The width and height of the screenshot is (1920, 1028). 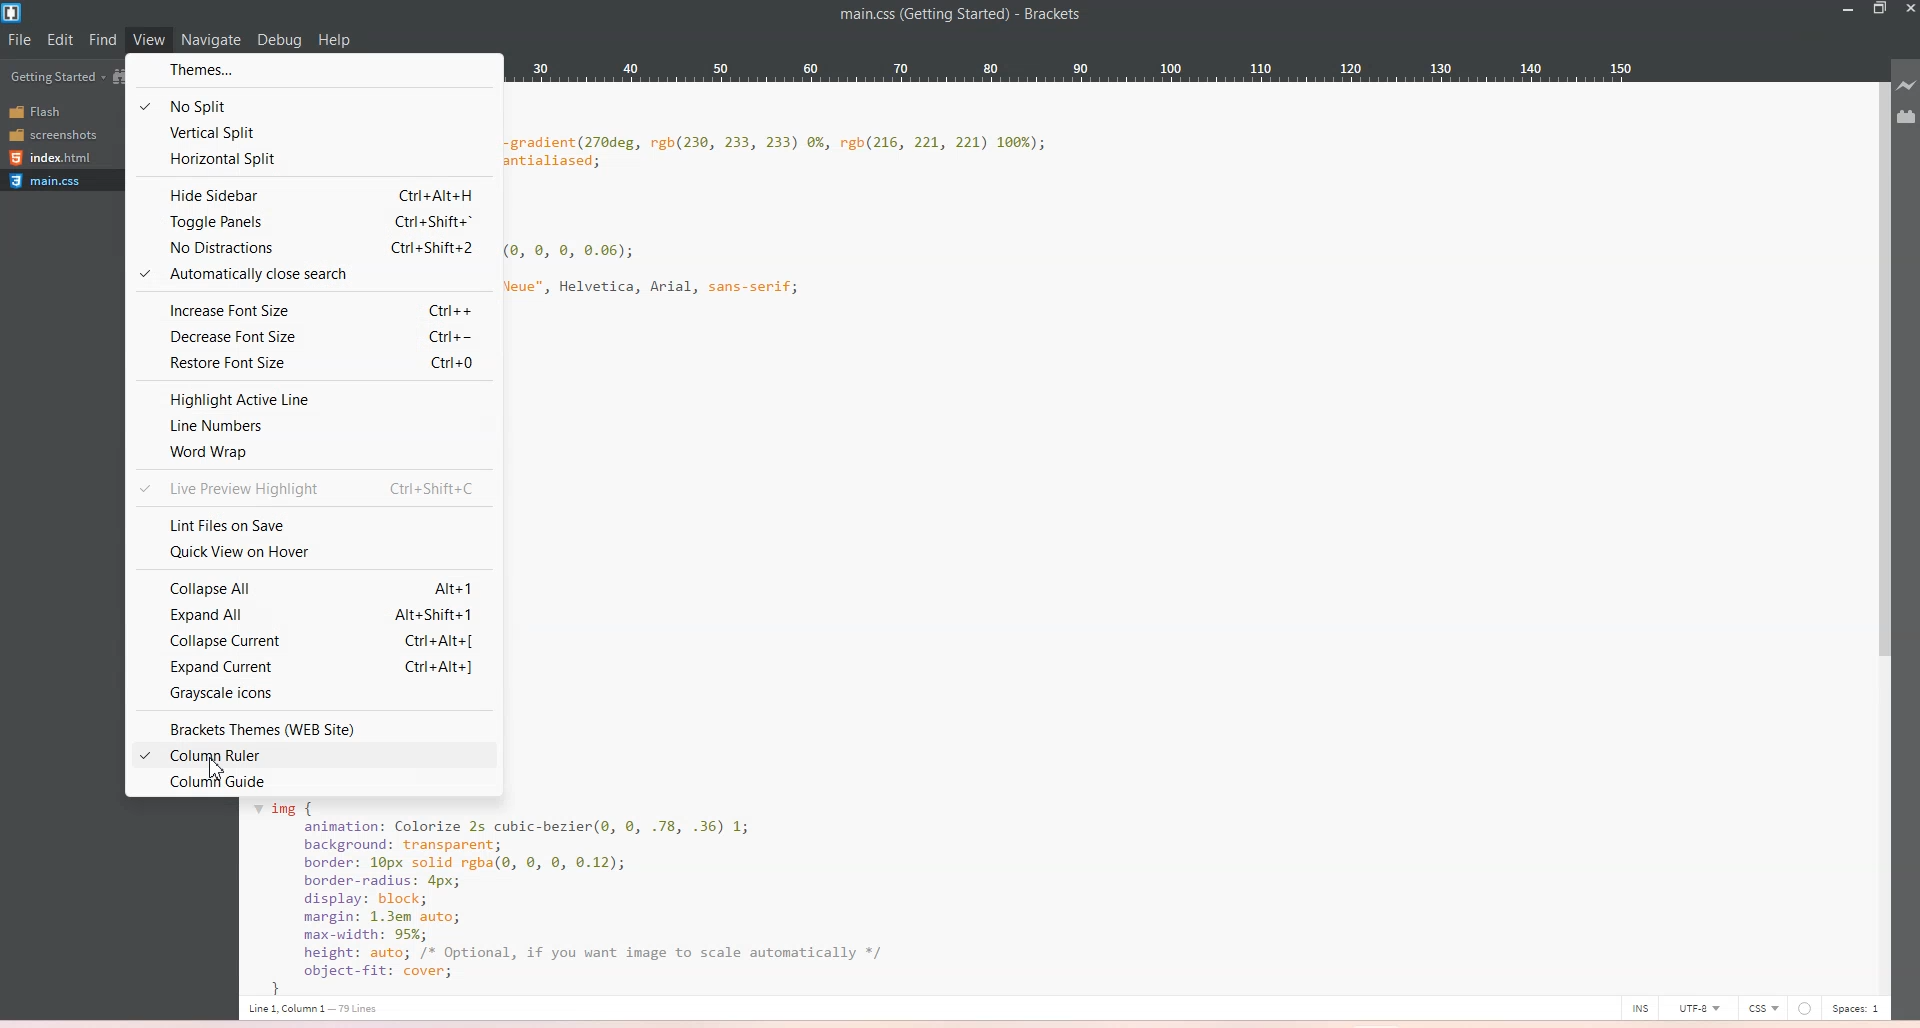 What do you see at coordinates (314, 487) in the screenshot?
I see `Live preview highlight` at bounding box center [314, 487].